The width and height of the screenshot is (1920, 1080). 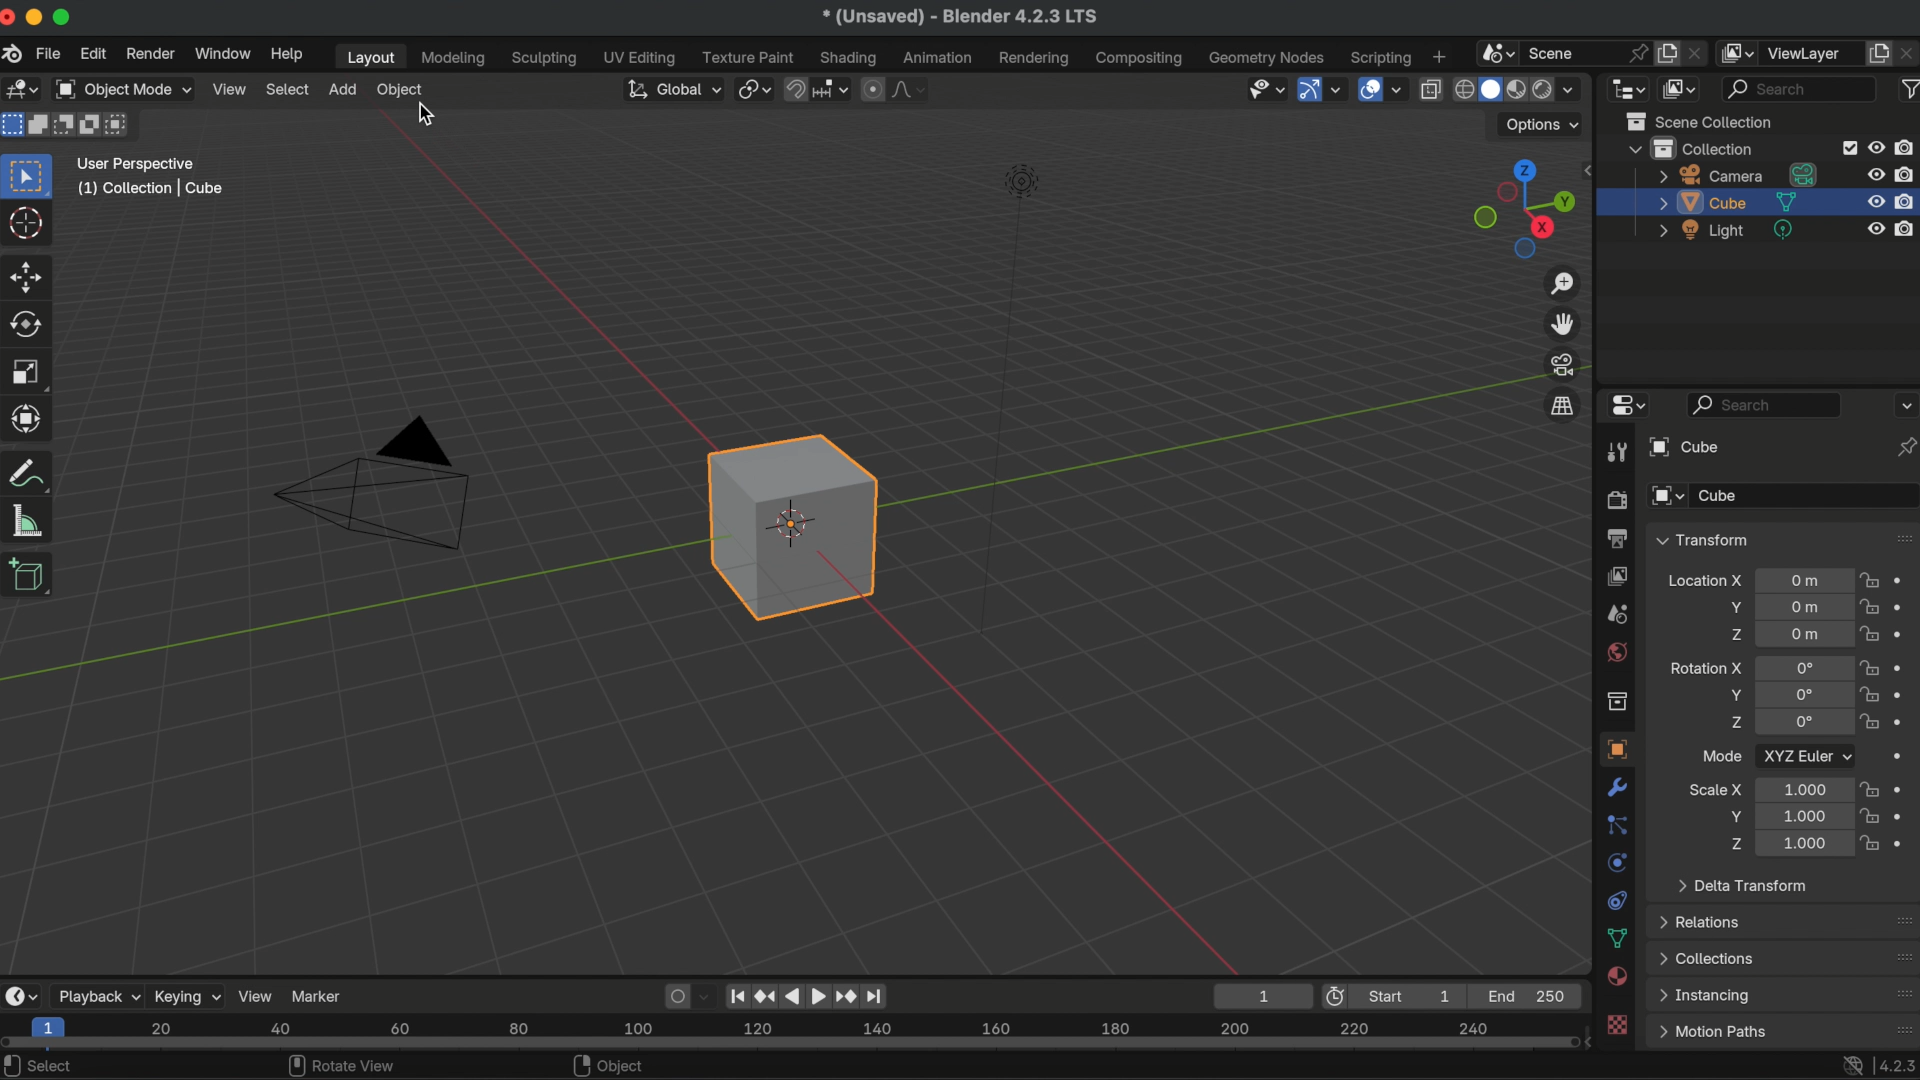 What do you see at coordinates (1704, 583) in the screenshot?
I see `location X` at bounding box center [1704, 583].